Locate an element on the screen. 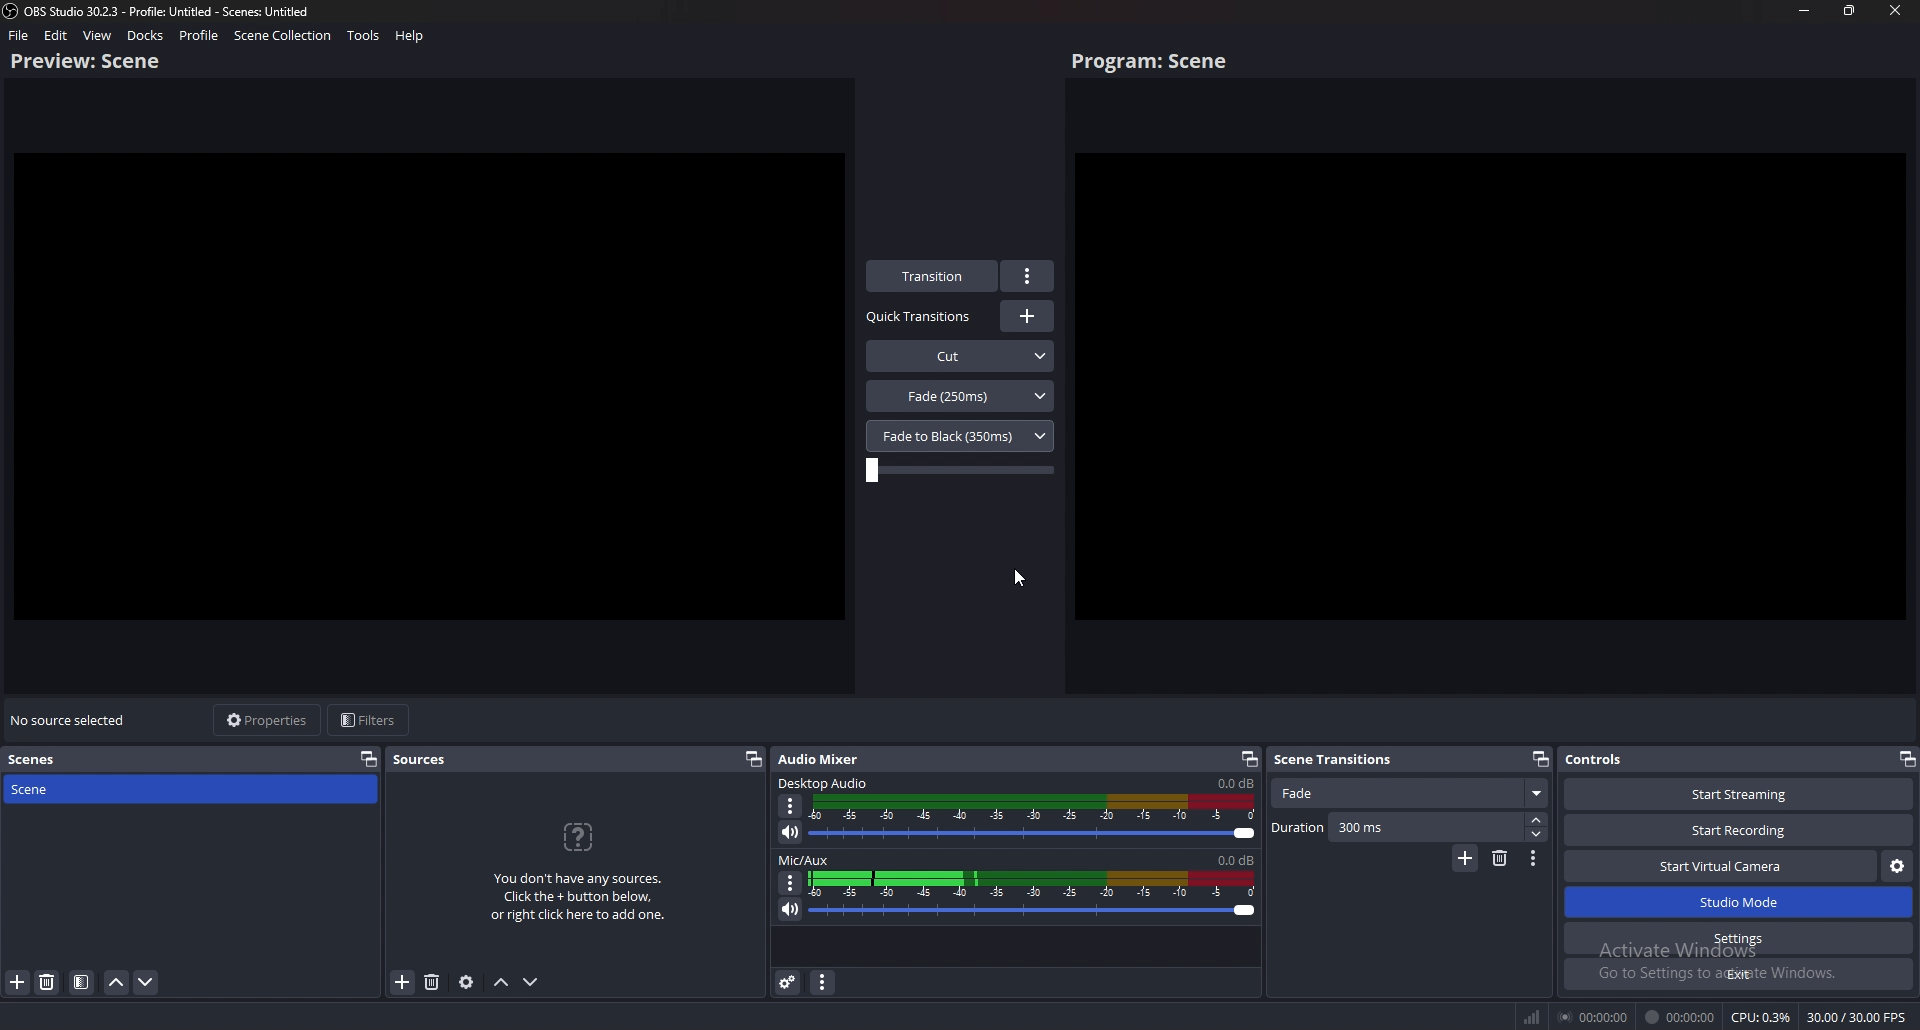  add scene is located at coordinates (17, 982).